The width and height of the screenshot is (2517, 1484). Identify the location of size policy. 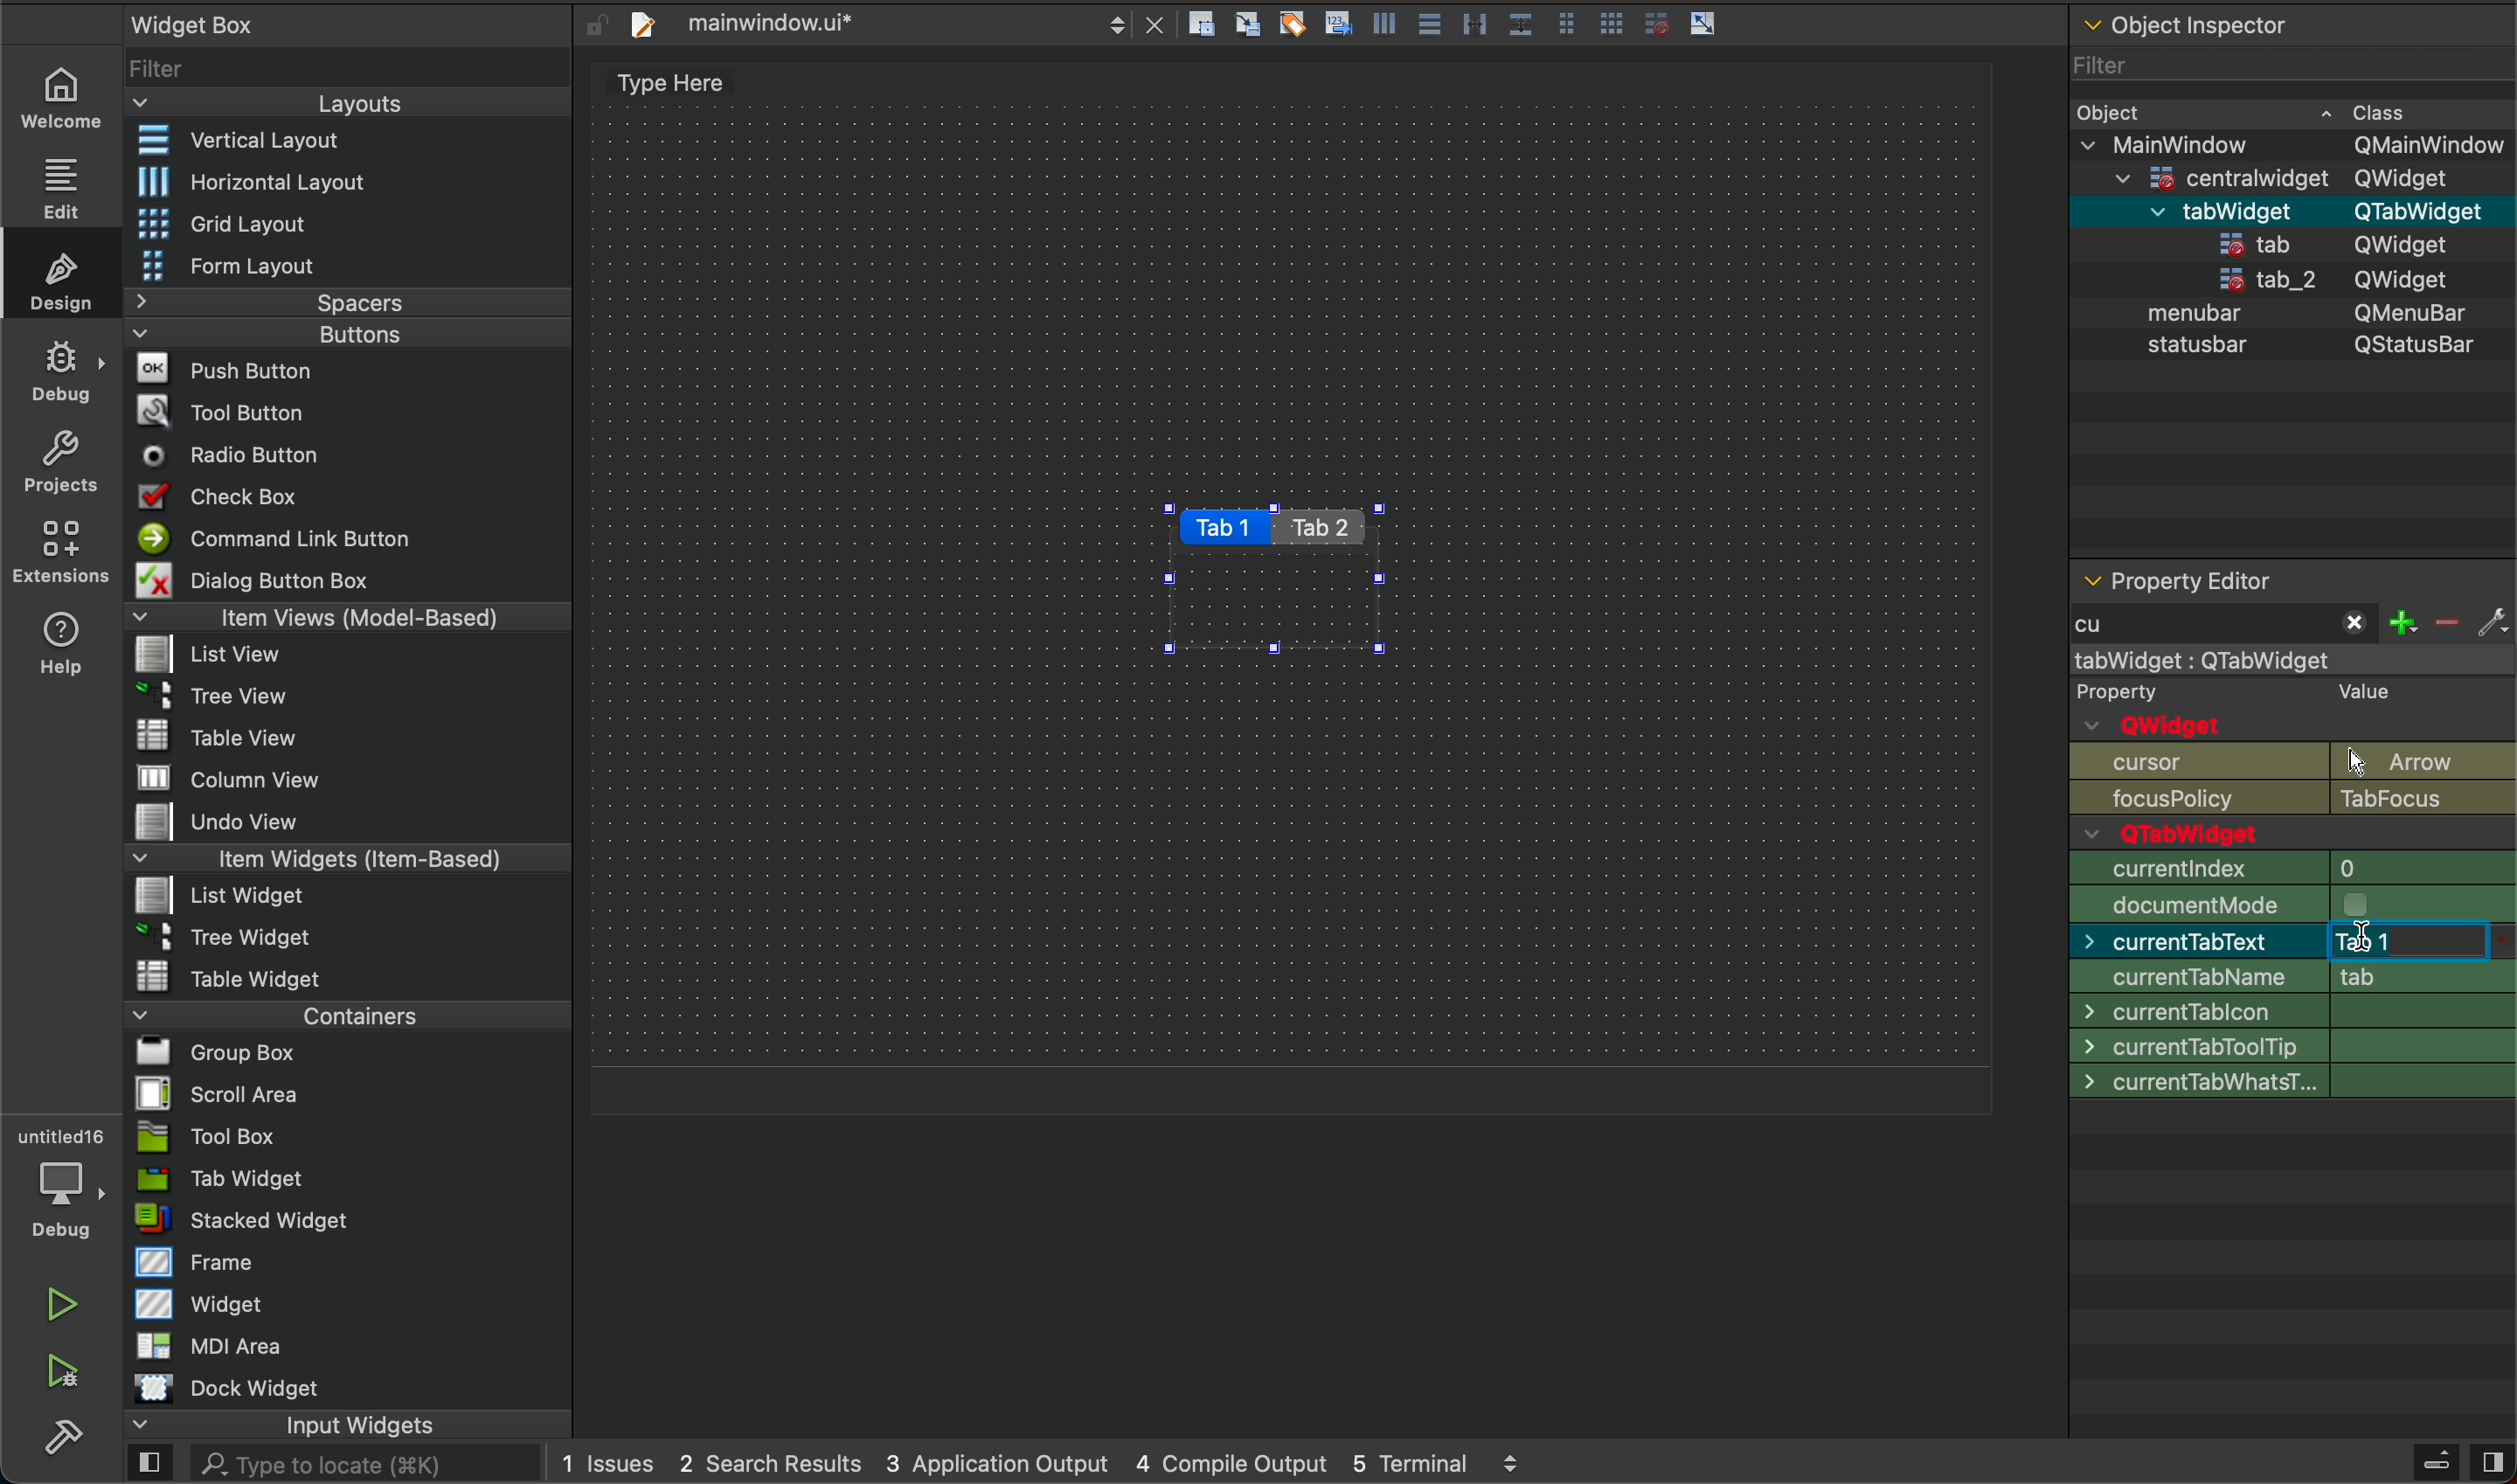
(2294, 903).